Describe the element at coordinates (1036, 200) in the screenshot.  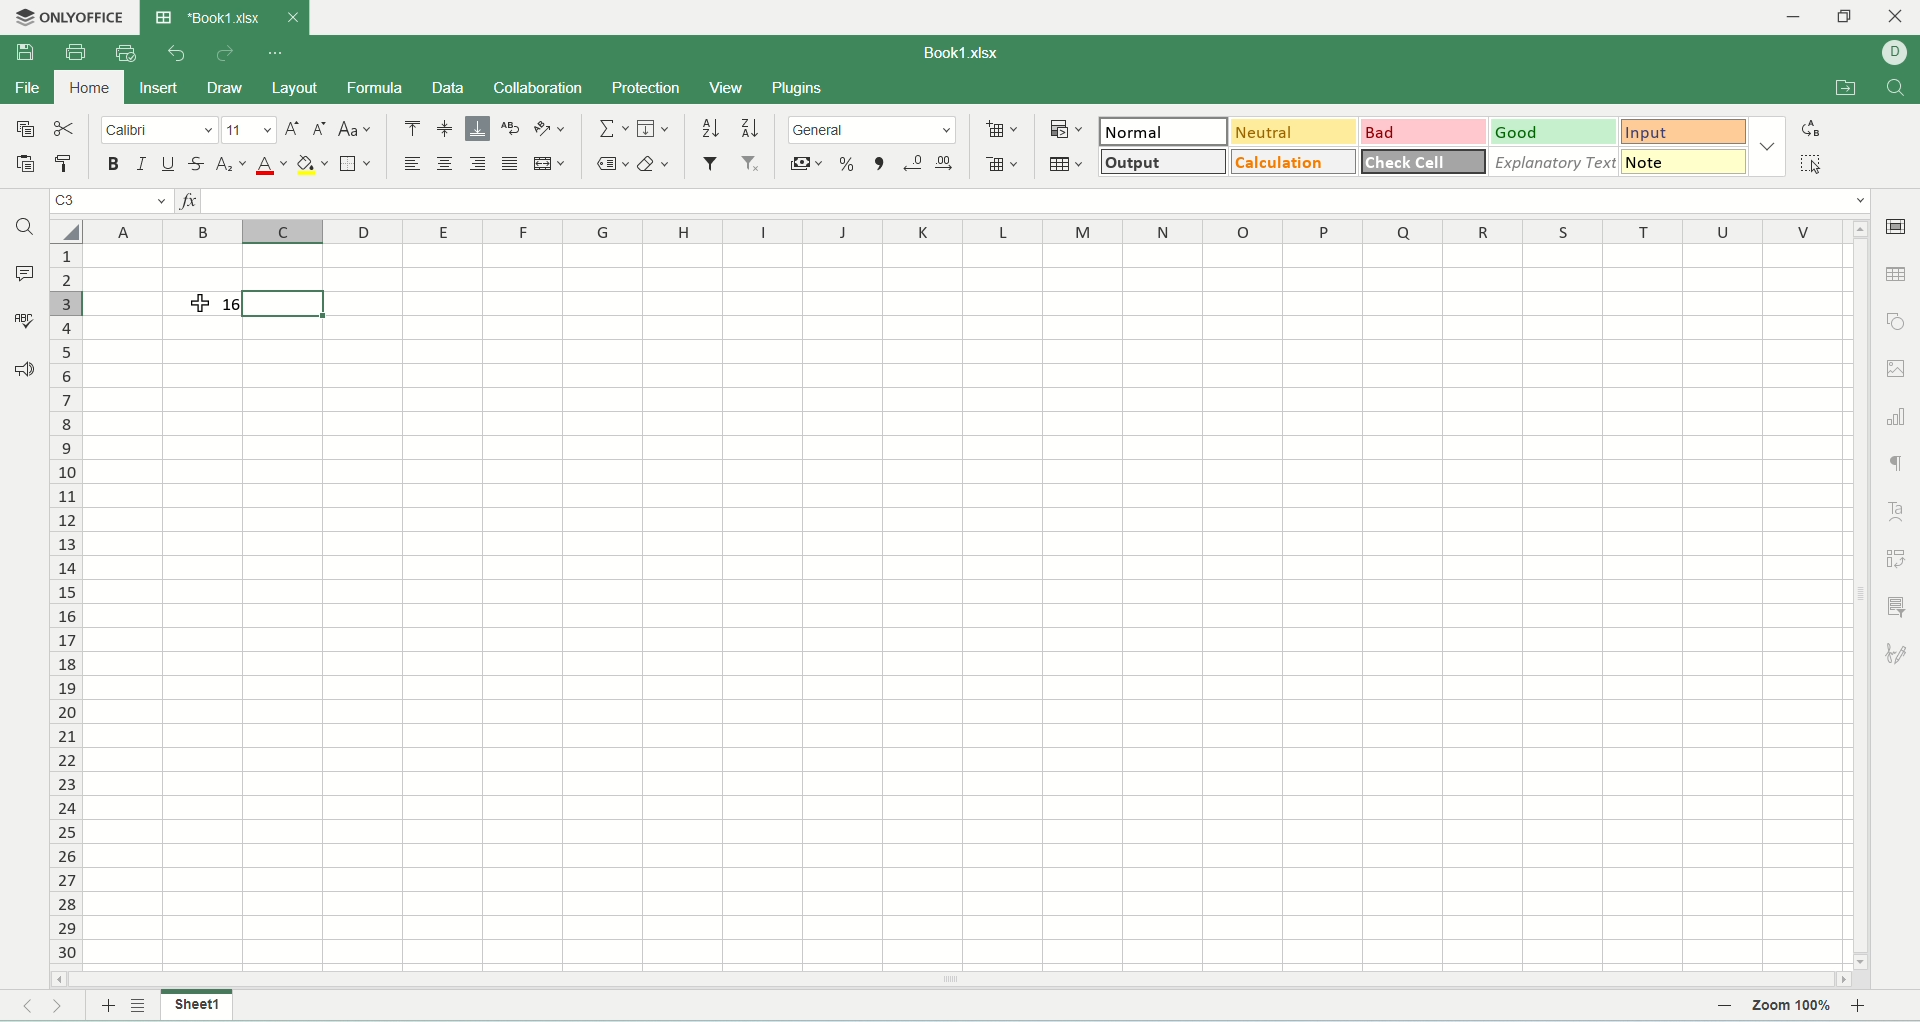
I see `input line` at that location.